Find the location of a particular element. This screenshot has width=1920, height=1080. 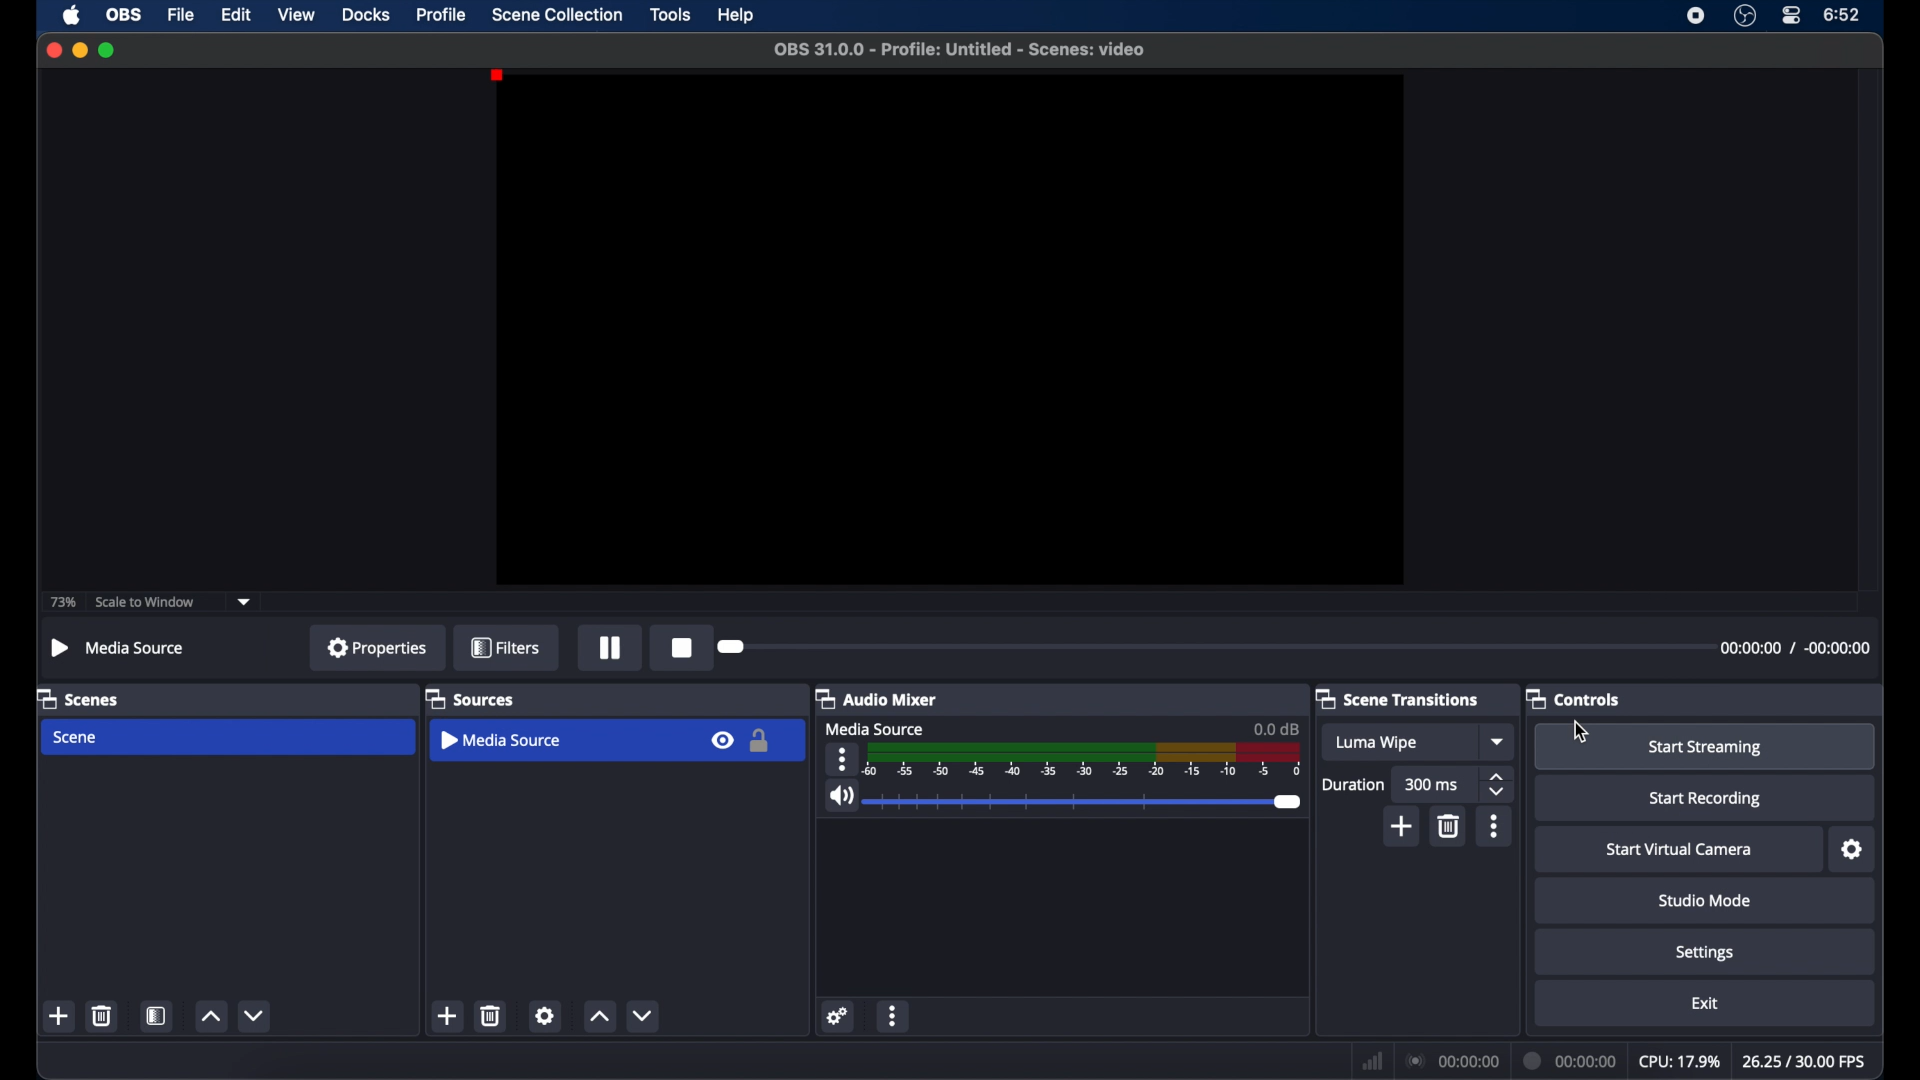

delete is located at coordinates (101, 1015).